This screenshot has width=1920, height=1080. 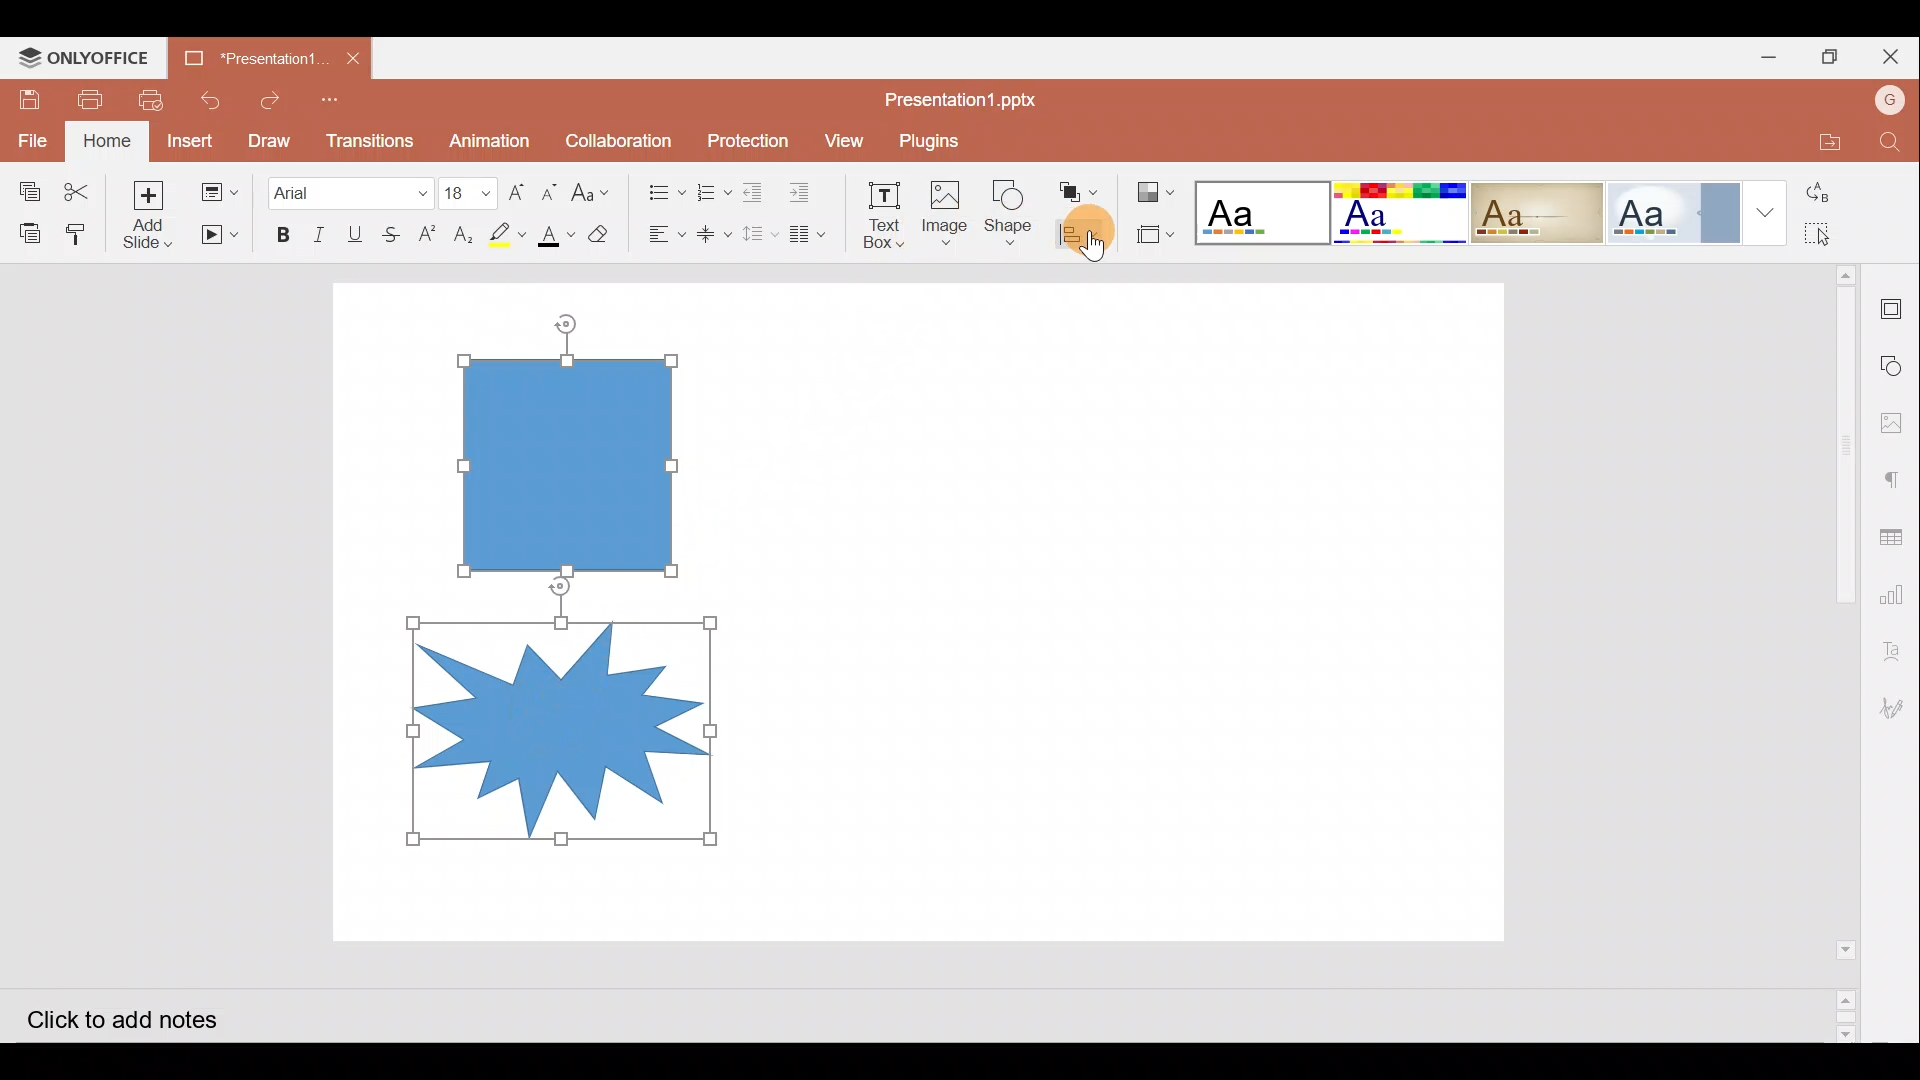 What do you see at coordinates (1897, 706) in the screenshot?
I see `Signature settings` at bounding box center [1897, 706].